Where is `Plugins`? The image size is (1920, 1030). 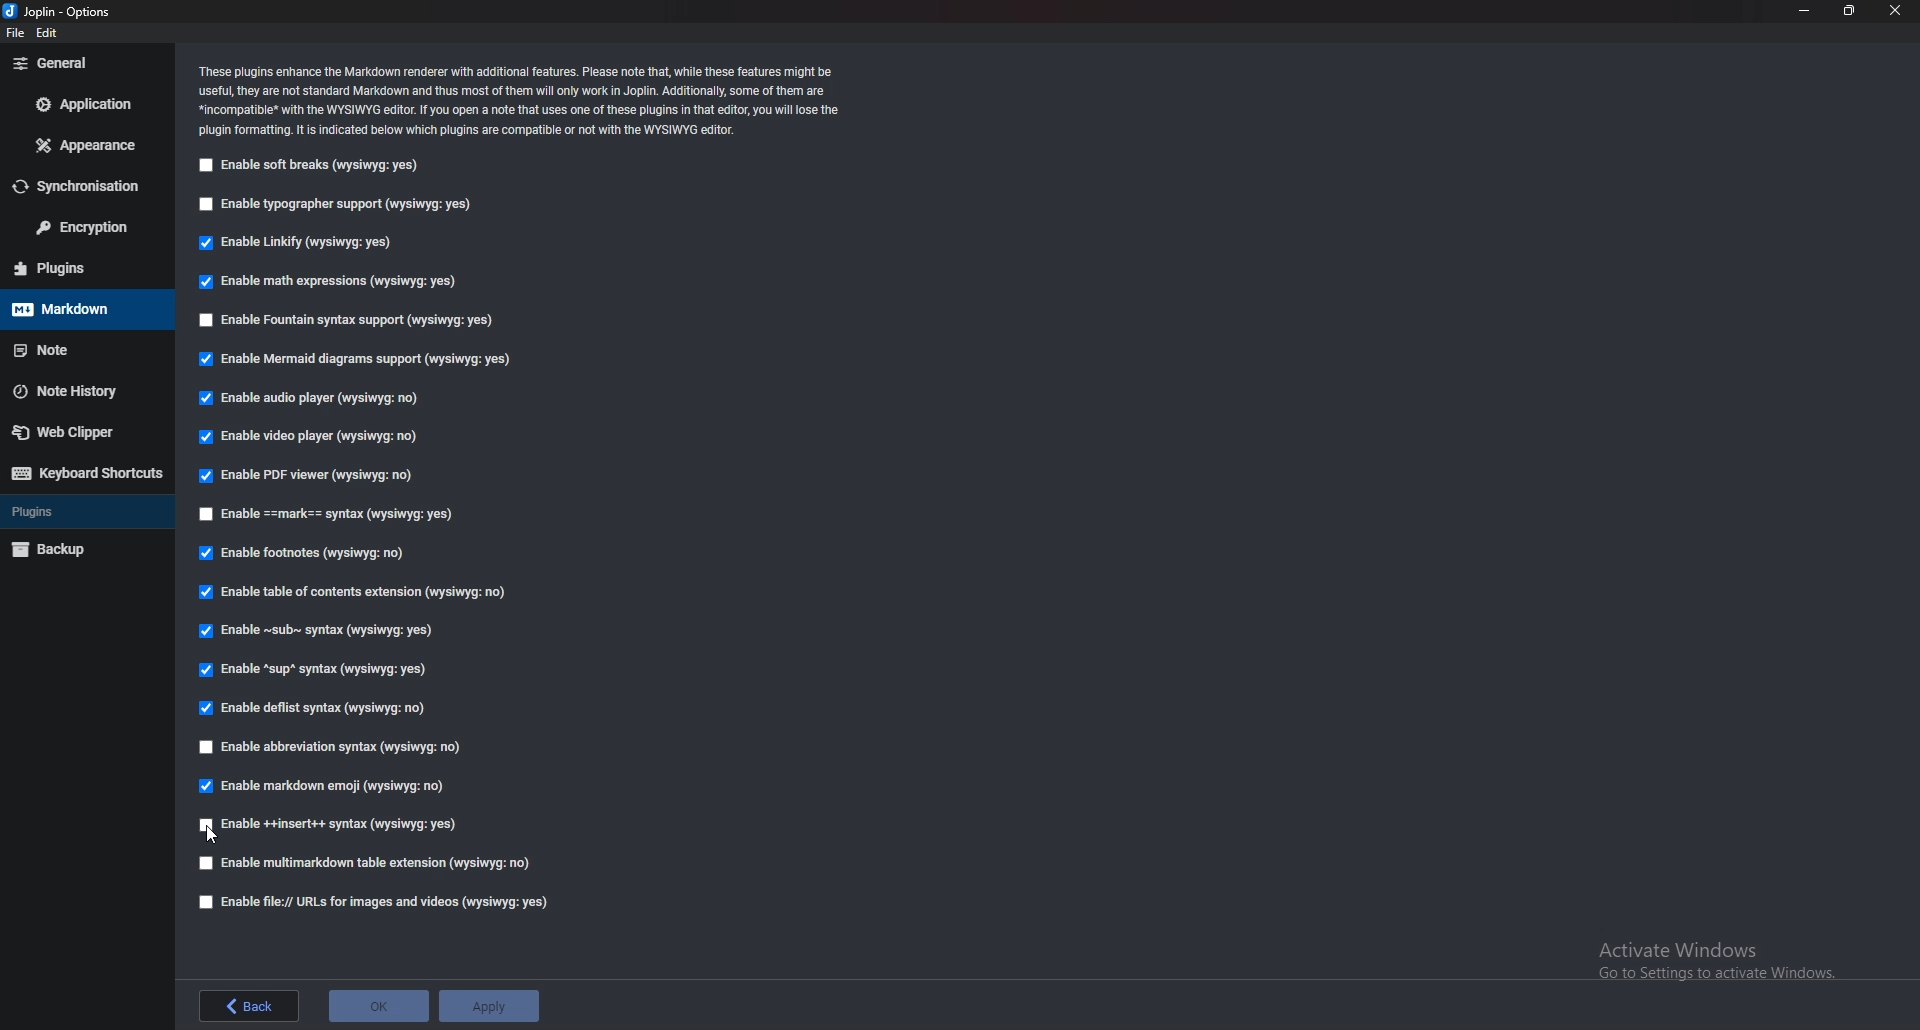 Plugins is located at coordinates (75, 268).